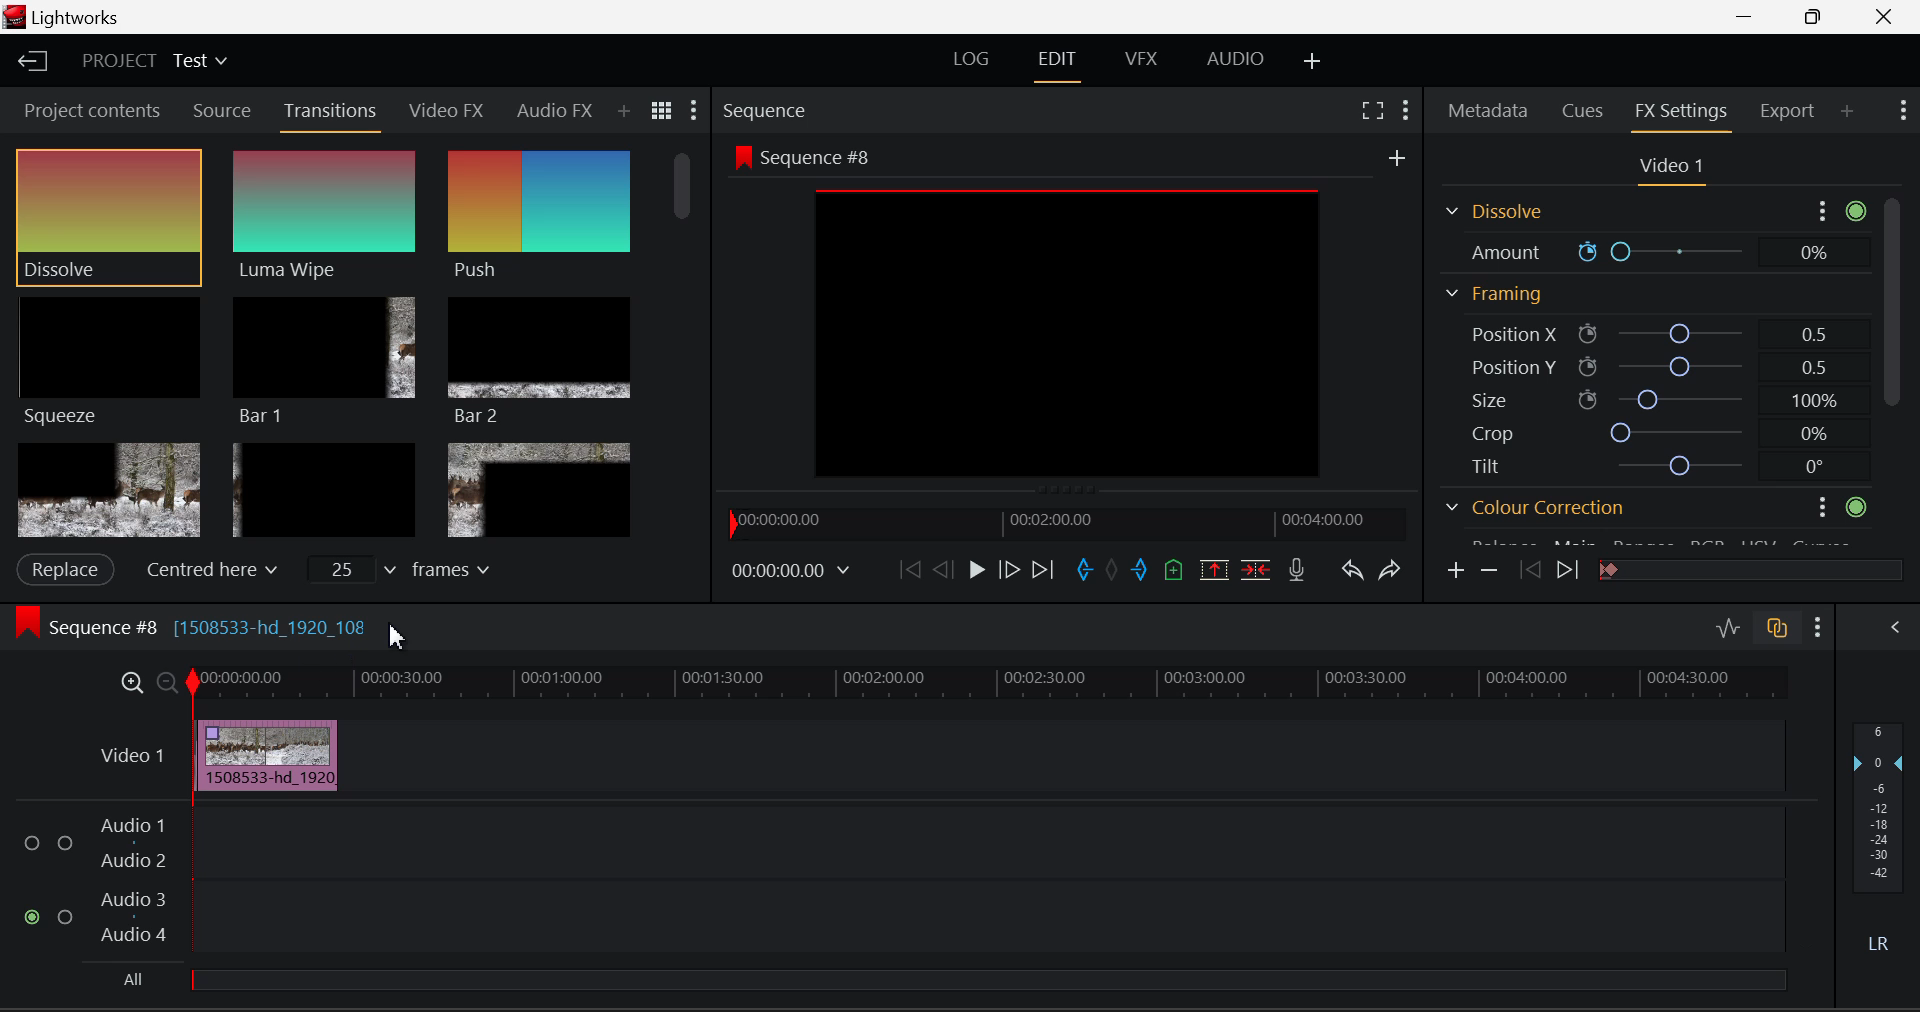 This screenshot has width=1920, height=1012. I want to click on Tilt, so click(1664, 466).